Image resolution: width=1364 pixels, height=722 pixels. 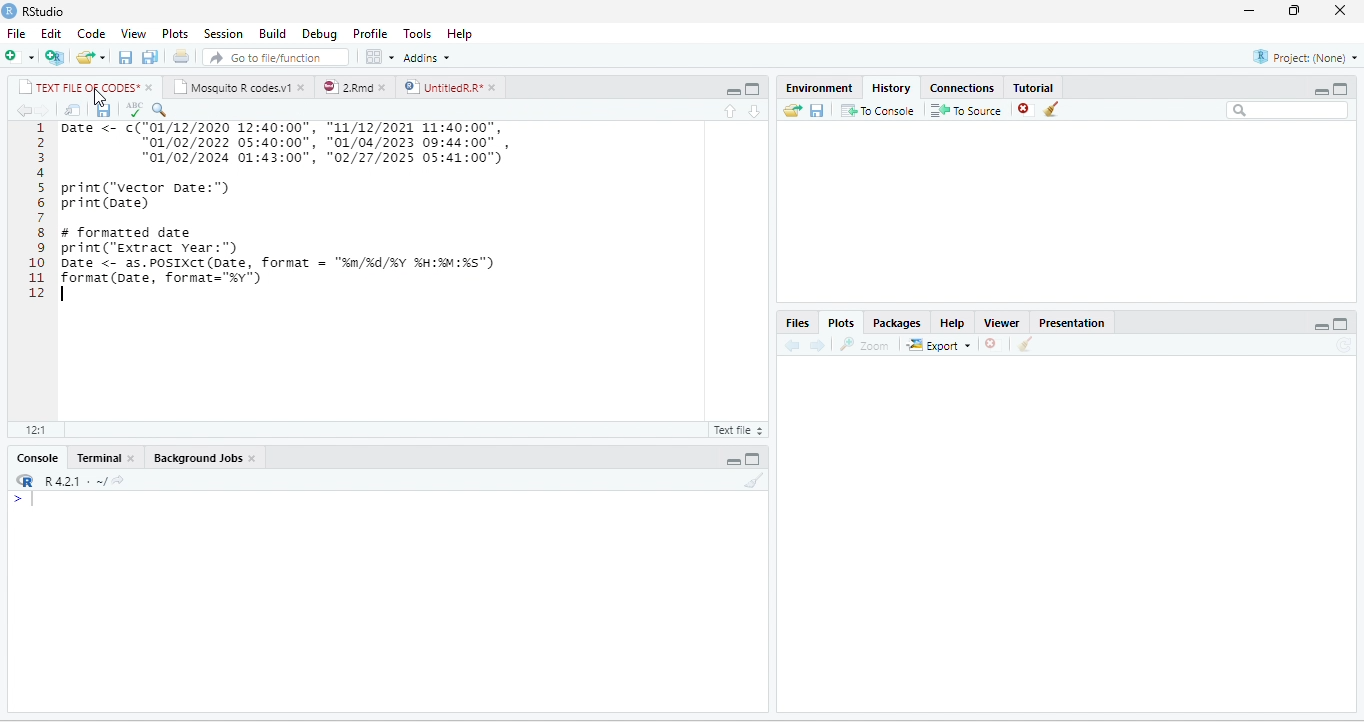 What do you see at coordinates (126, 57) in the screenshot?
I see `save` at bounding box center [126, 57].